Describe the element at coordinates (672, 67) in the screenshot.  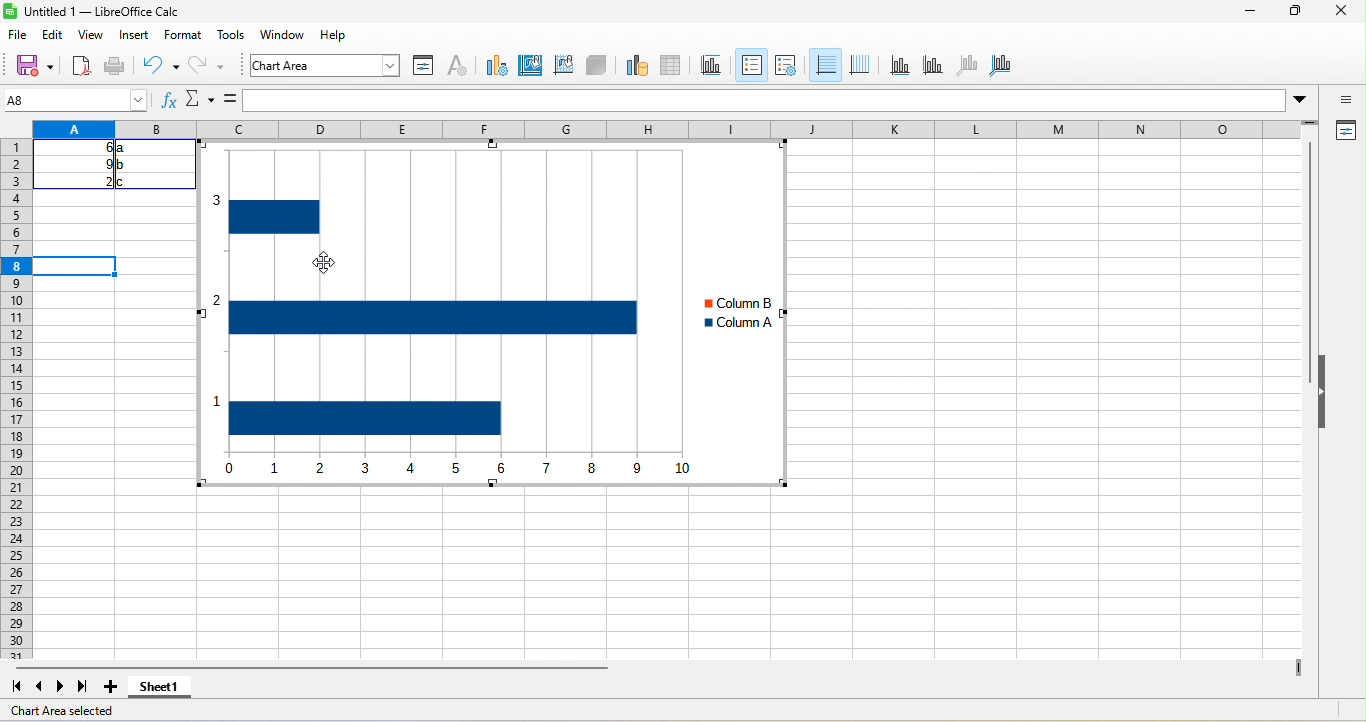
I see `data table` at that location.